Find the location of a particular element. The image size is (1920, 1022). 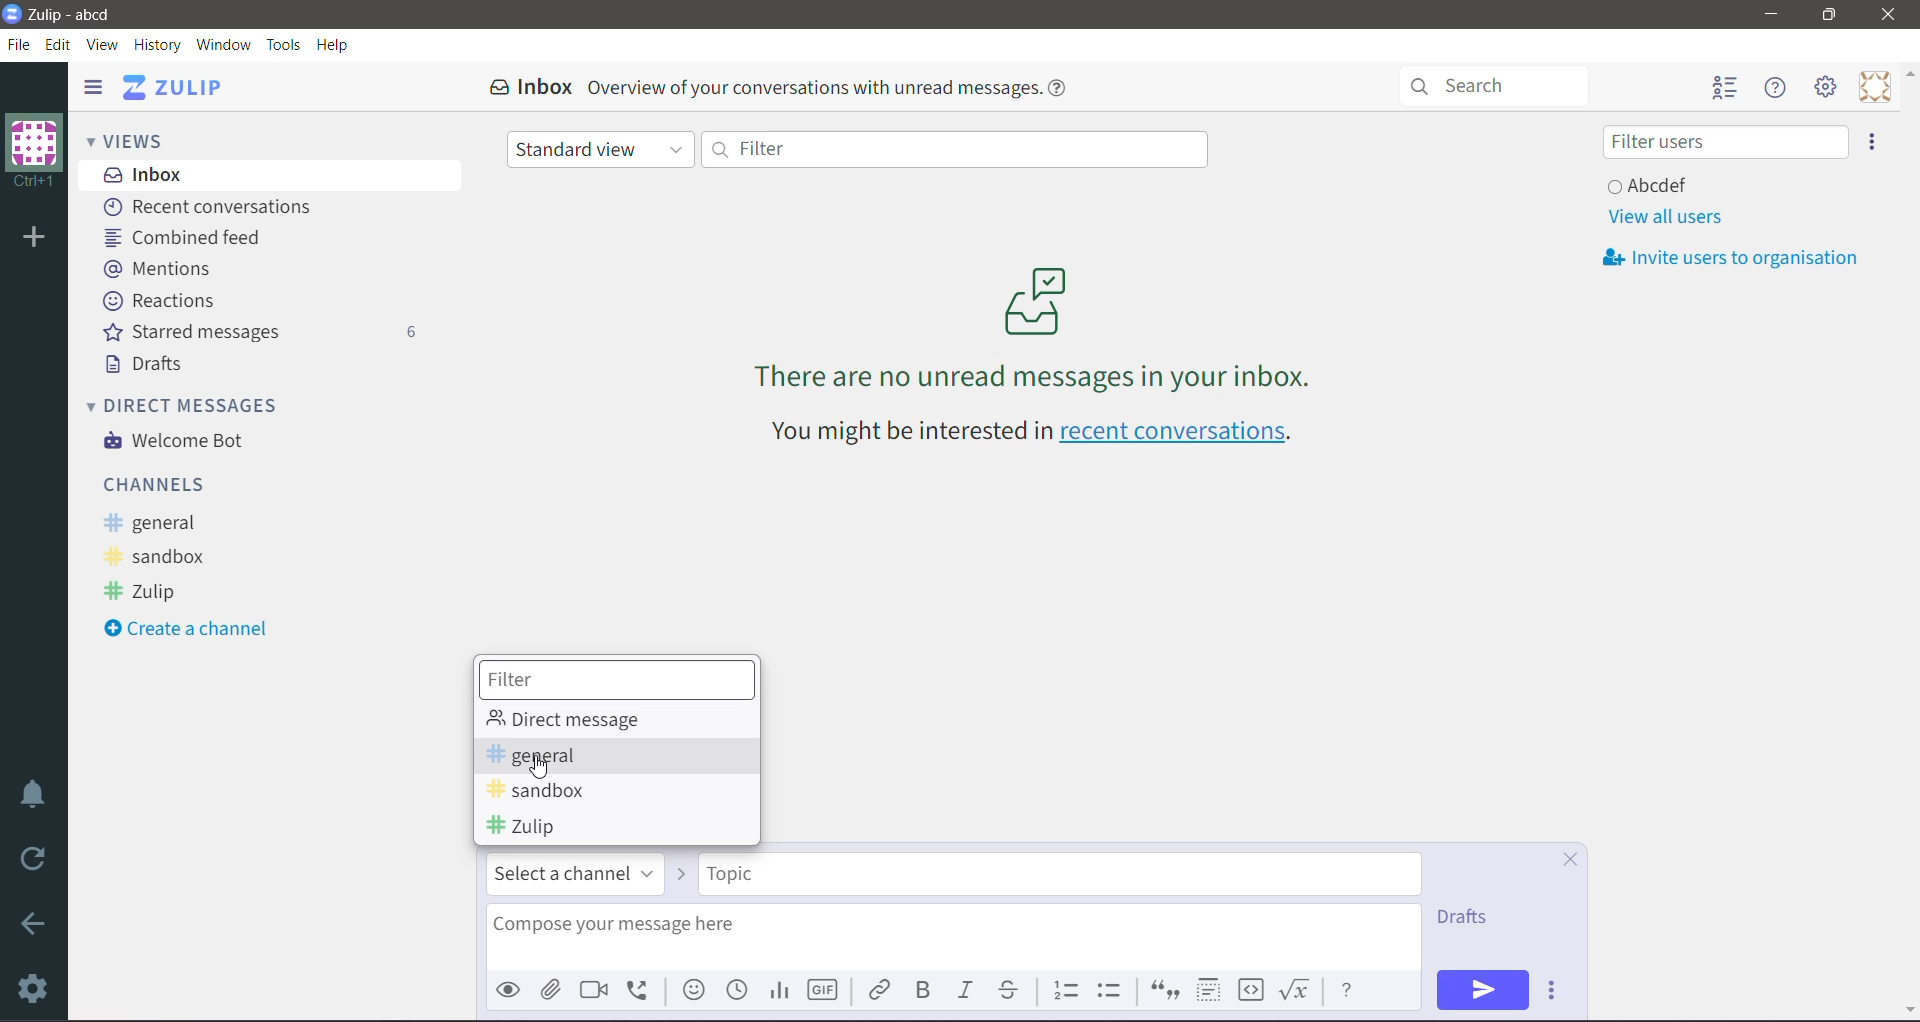

Drafts is located at coordinates (148, 364).